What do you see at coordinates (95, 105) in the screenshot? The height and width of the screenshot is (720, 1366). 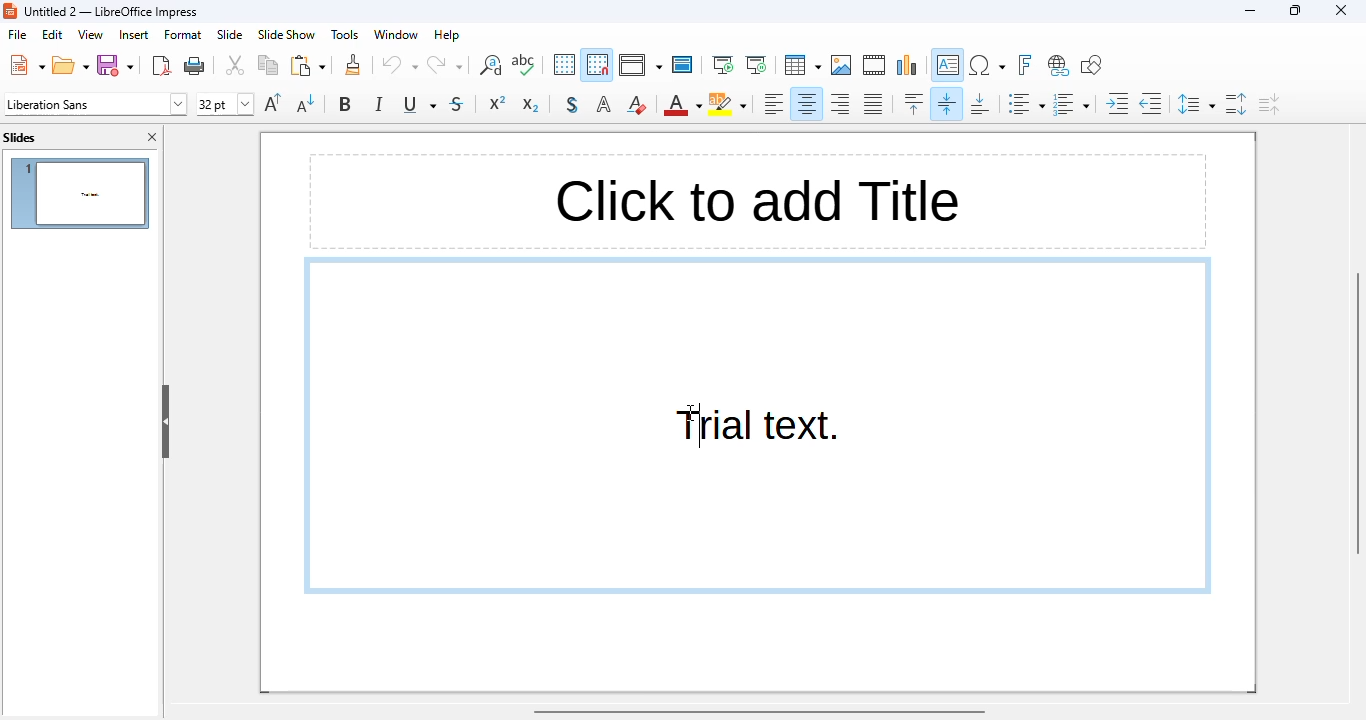 I see `font name` at bounding box center [95, 105].